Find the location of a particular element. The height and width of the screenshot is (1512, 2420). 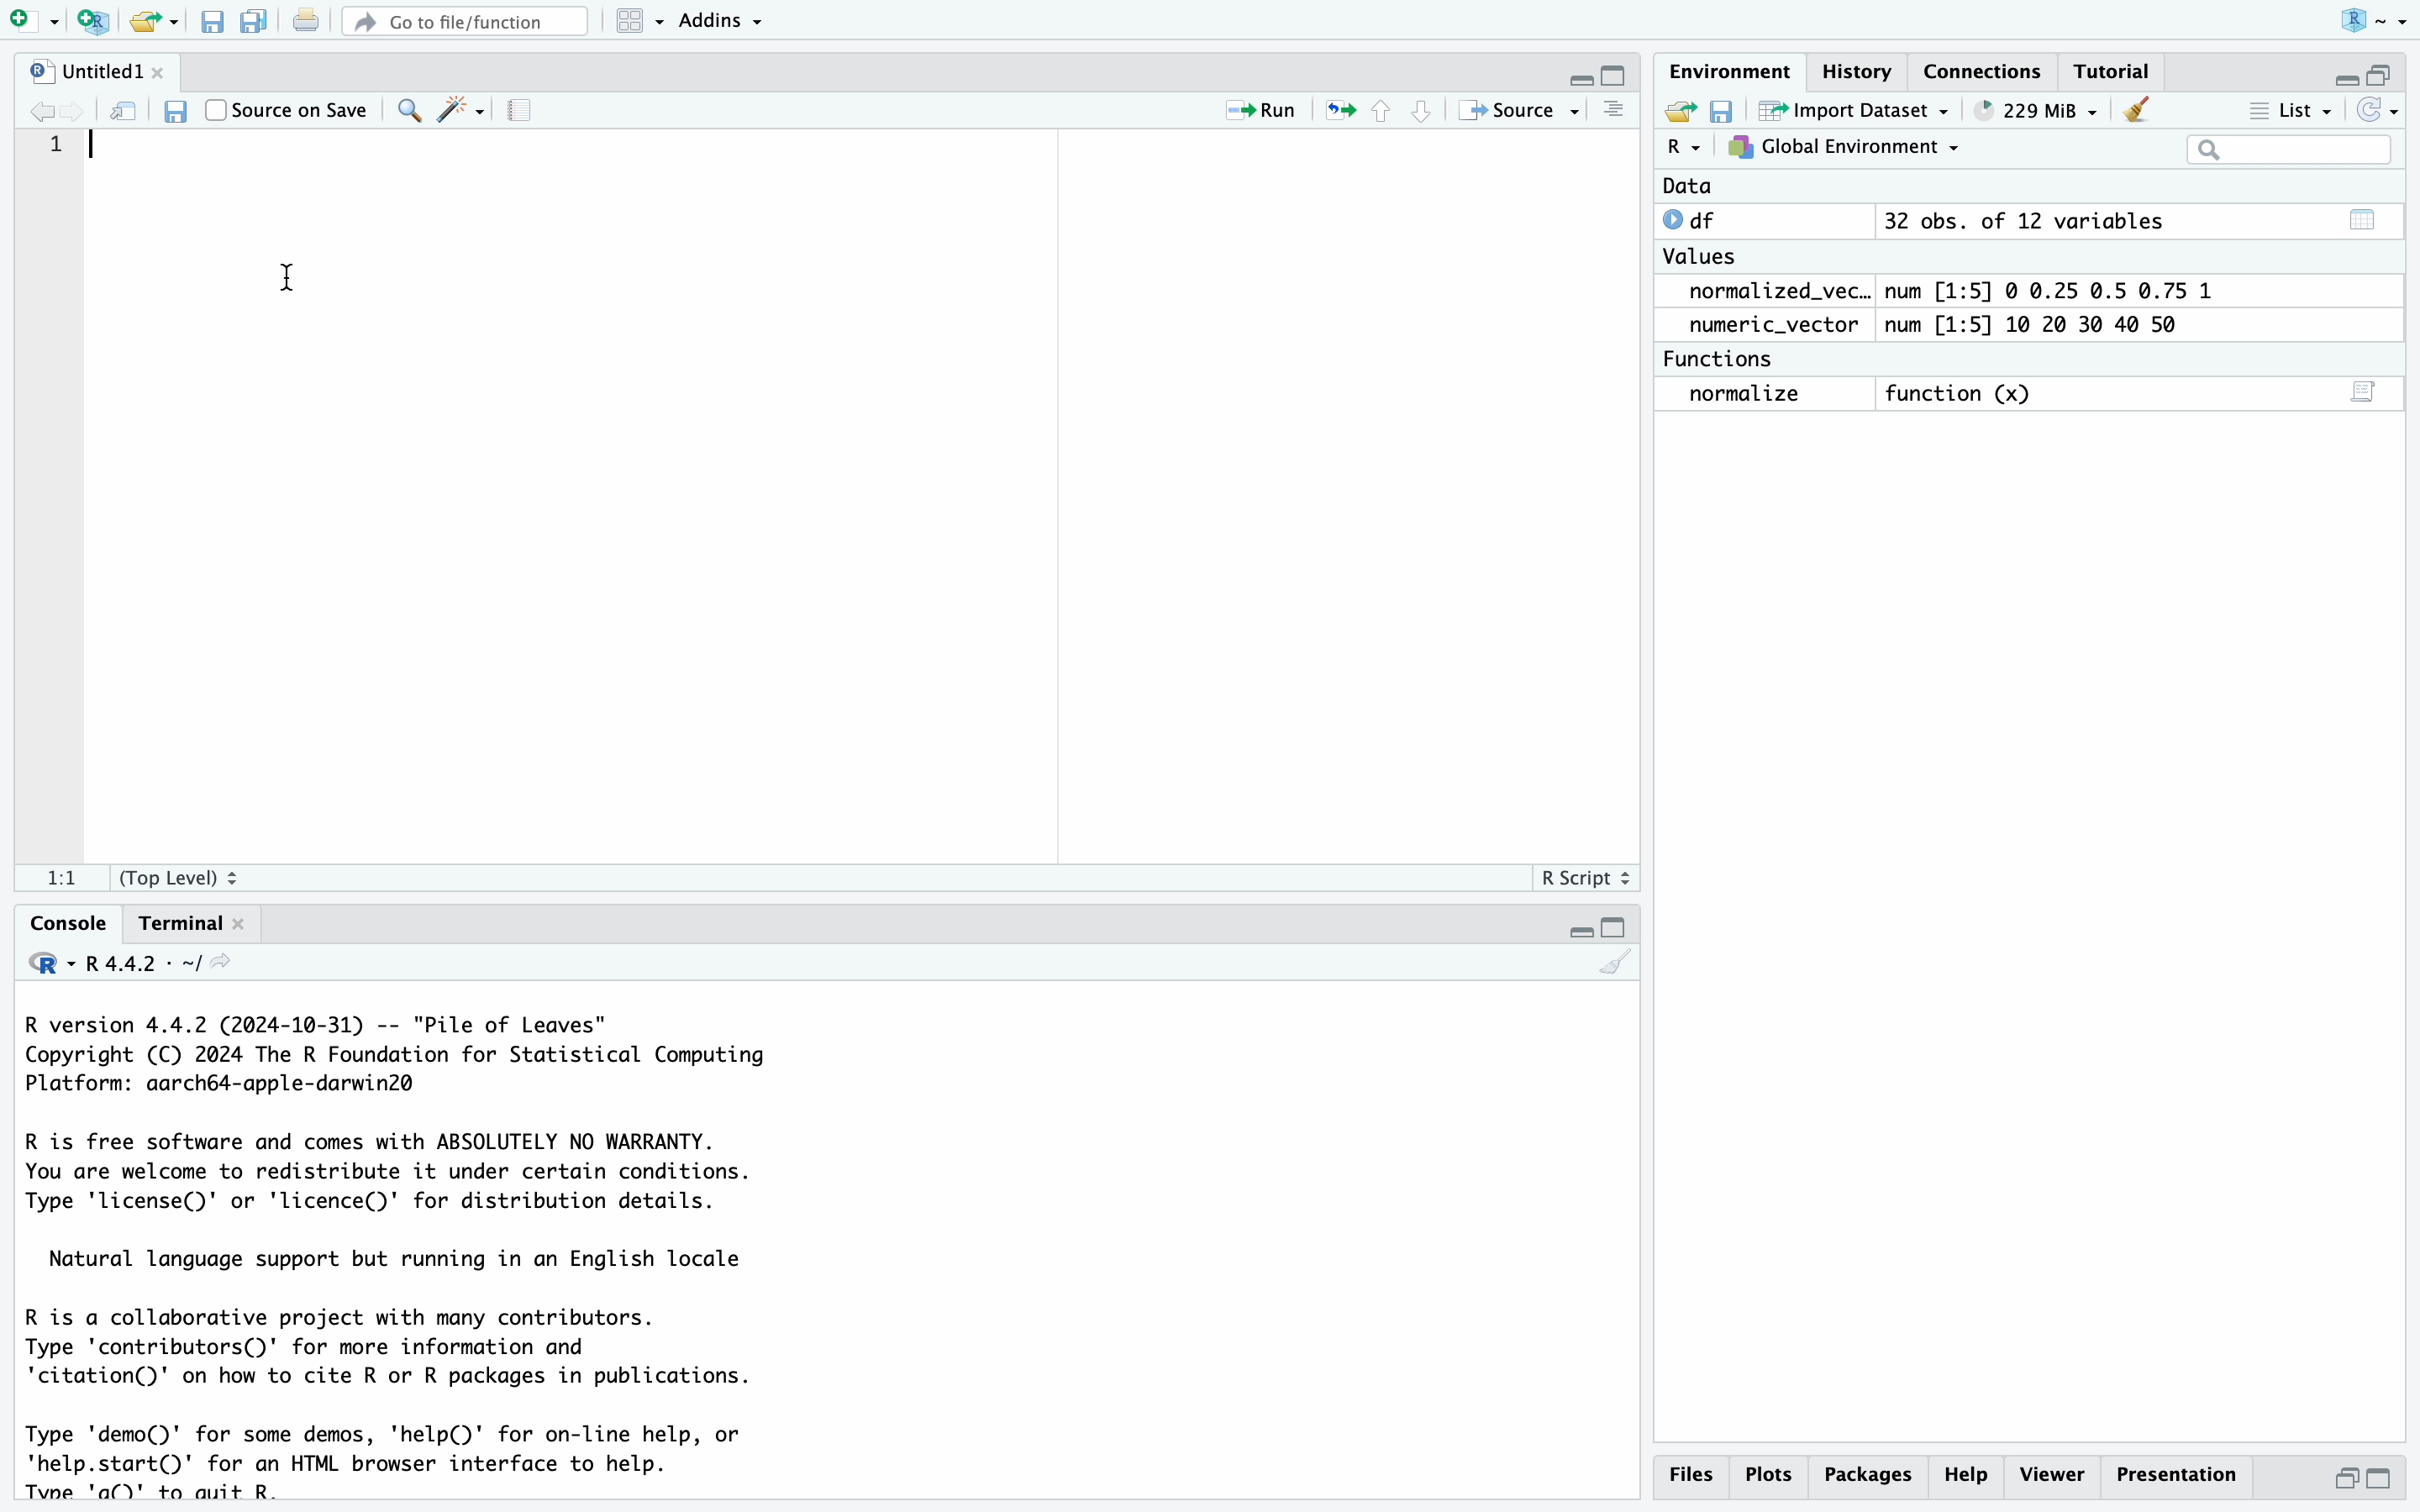

create a project is located at coordinates (92, 23).